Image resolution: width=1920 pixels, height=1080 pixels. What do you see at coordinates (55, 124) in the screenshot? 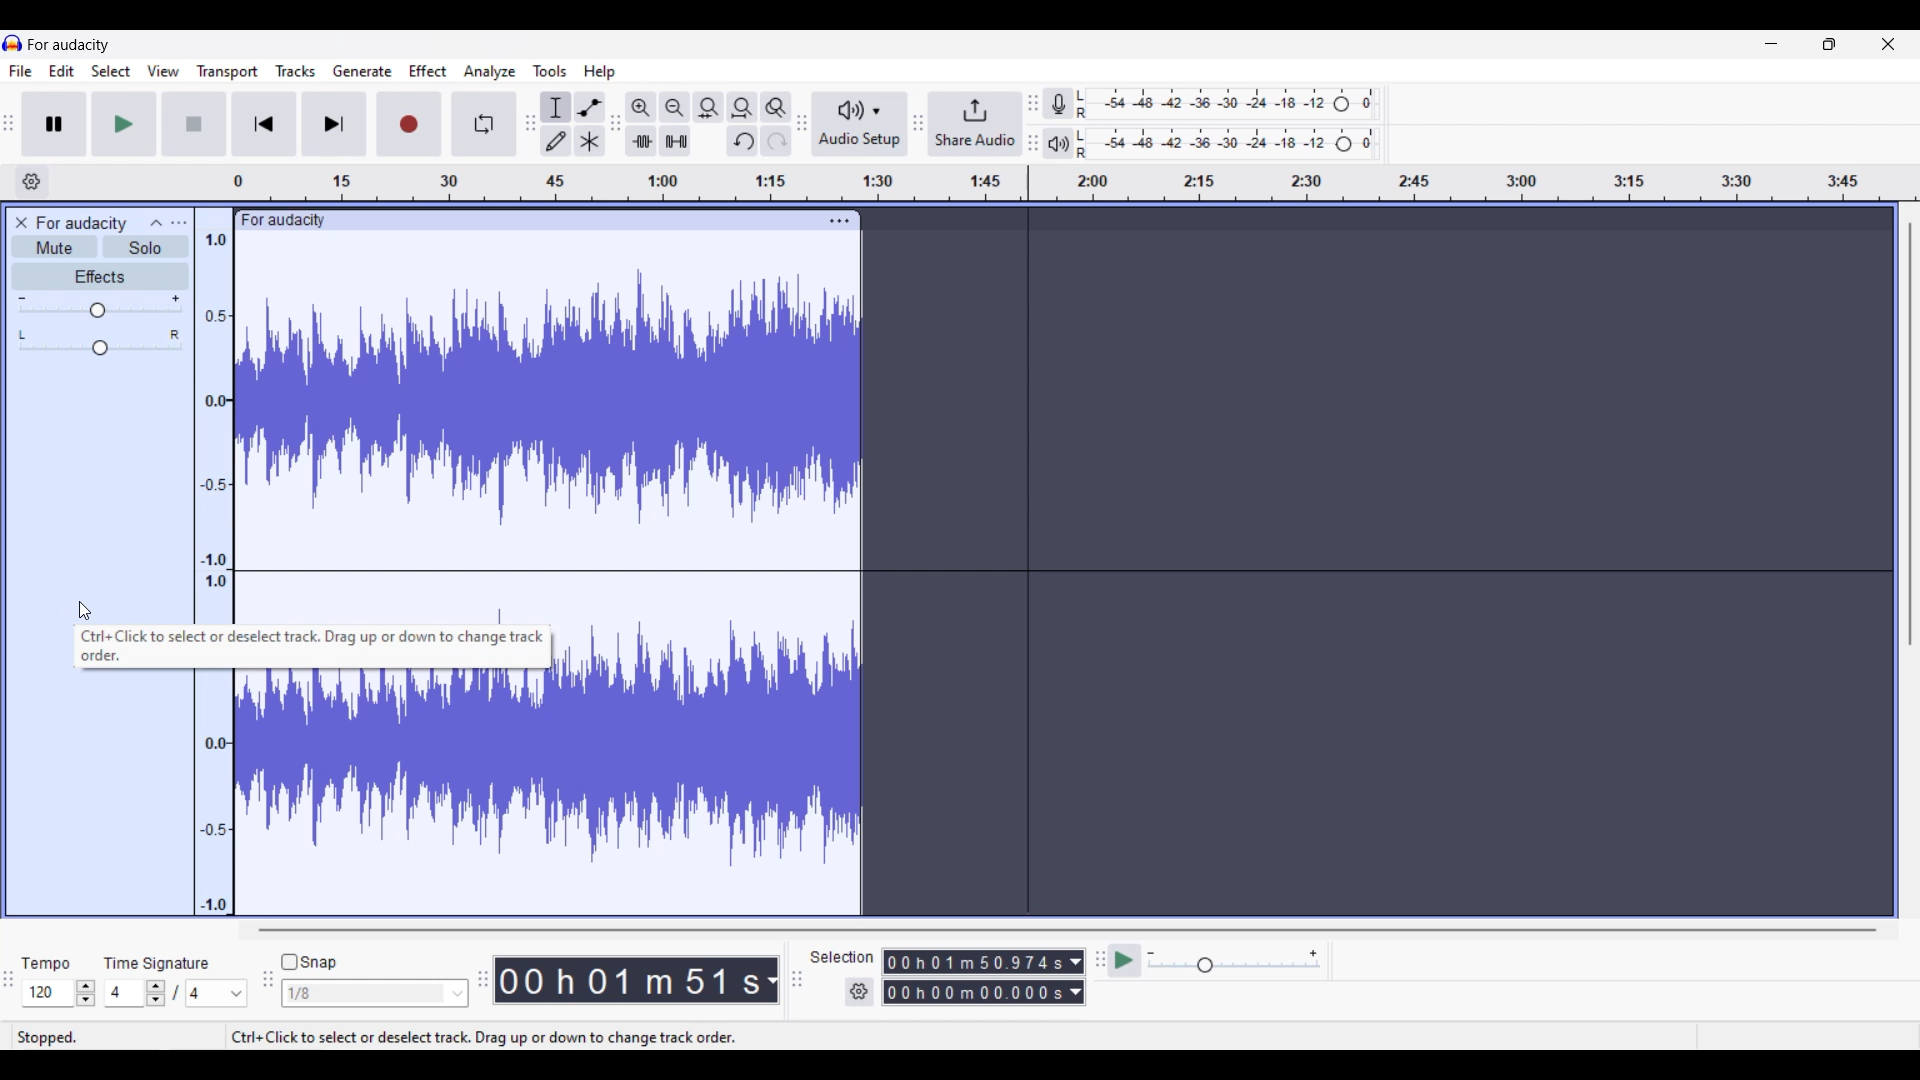
I see `Pause` at bounding box center [55, 124].